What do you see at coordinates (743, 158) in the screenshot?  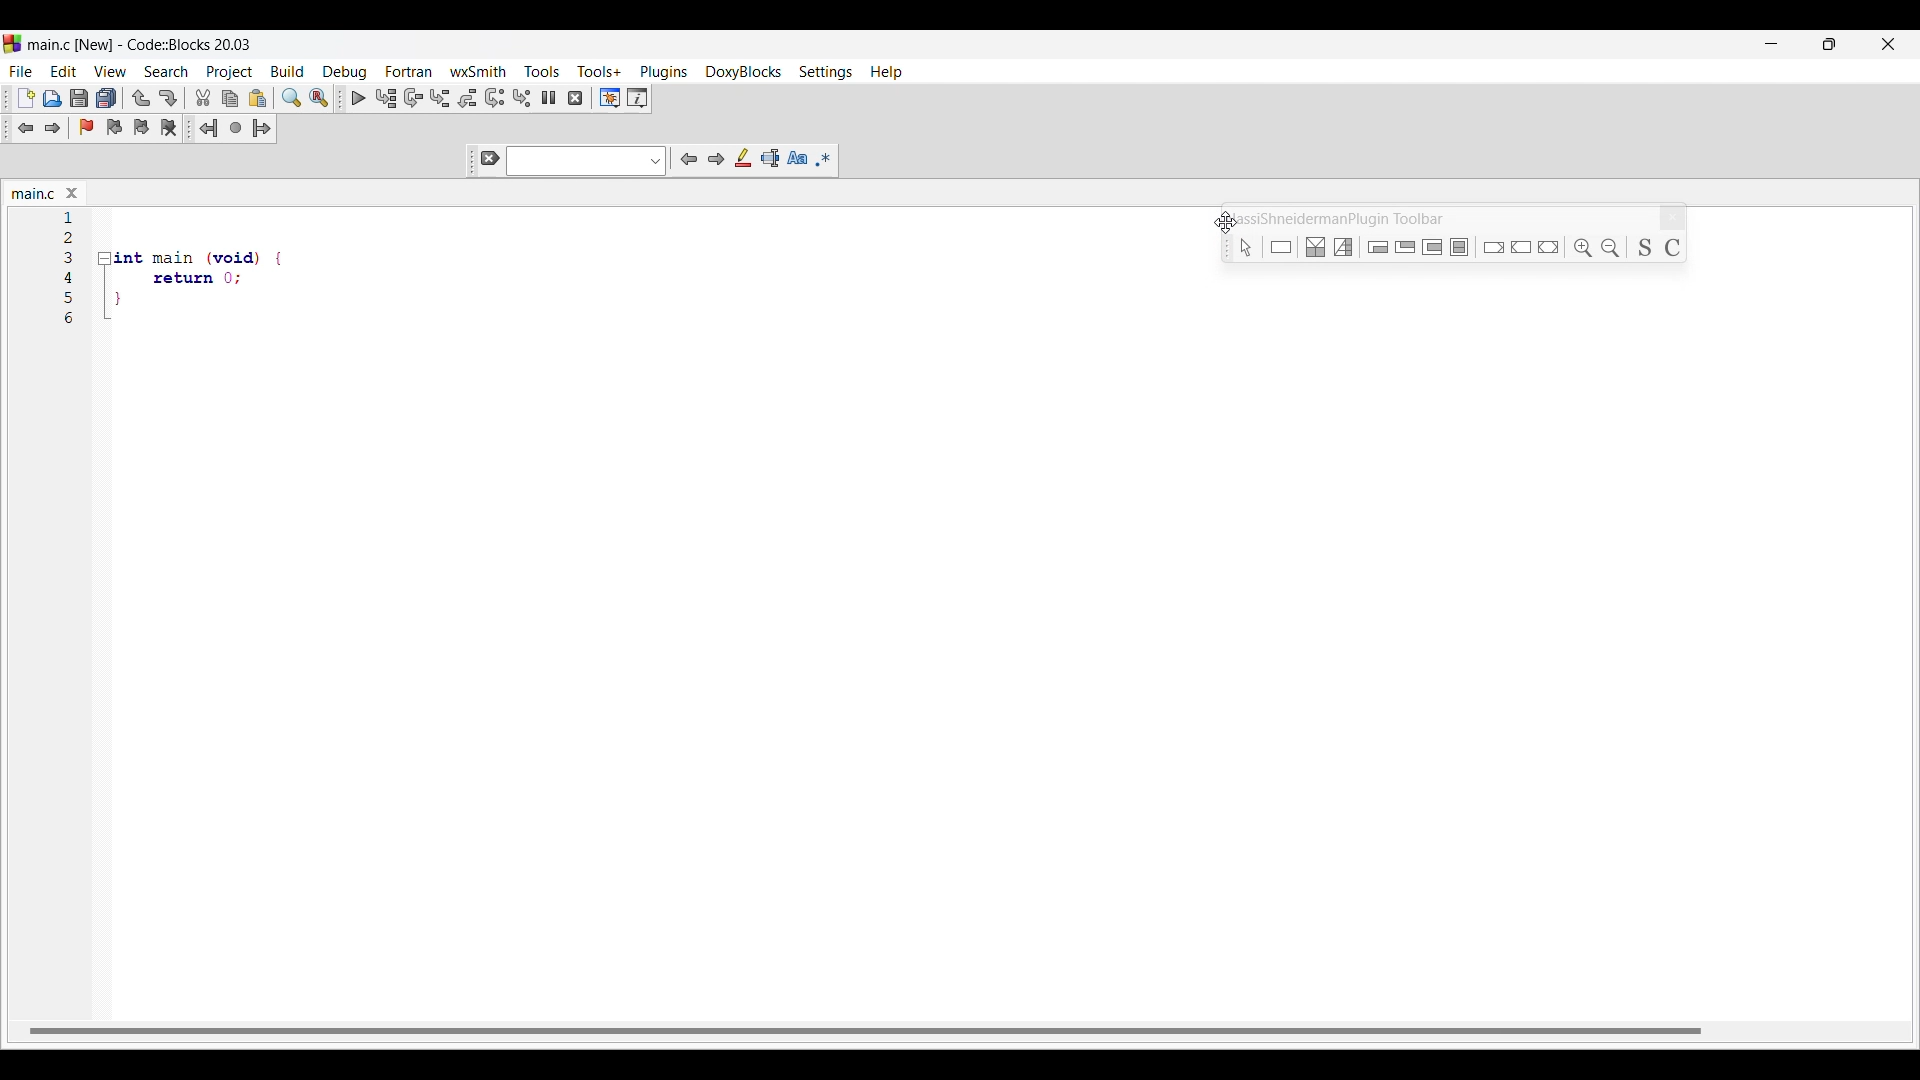 I see `Highlight` at bounding box center [743, 158].